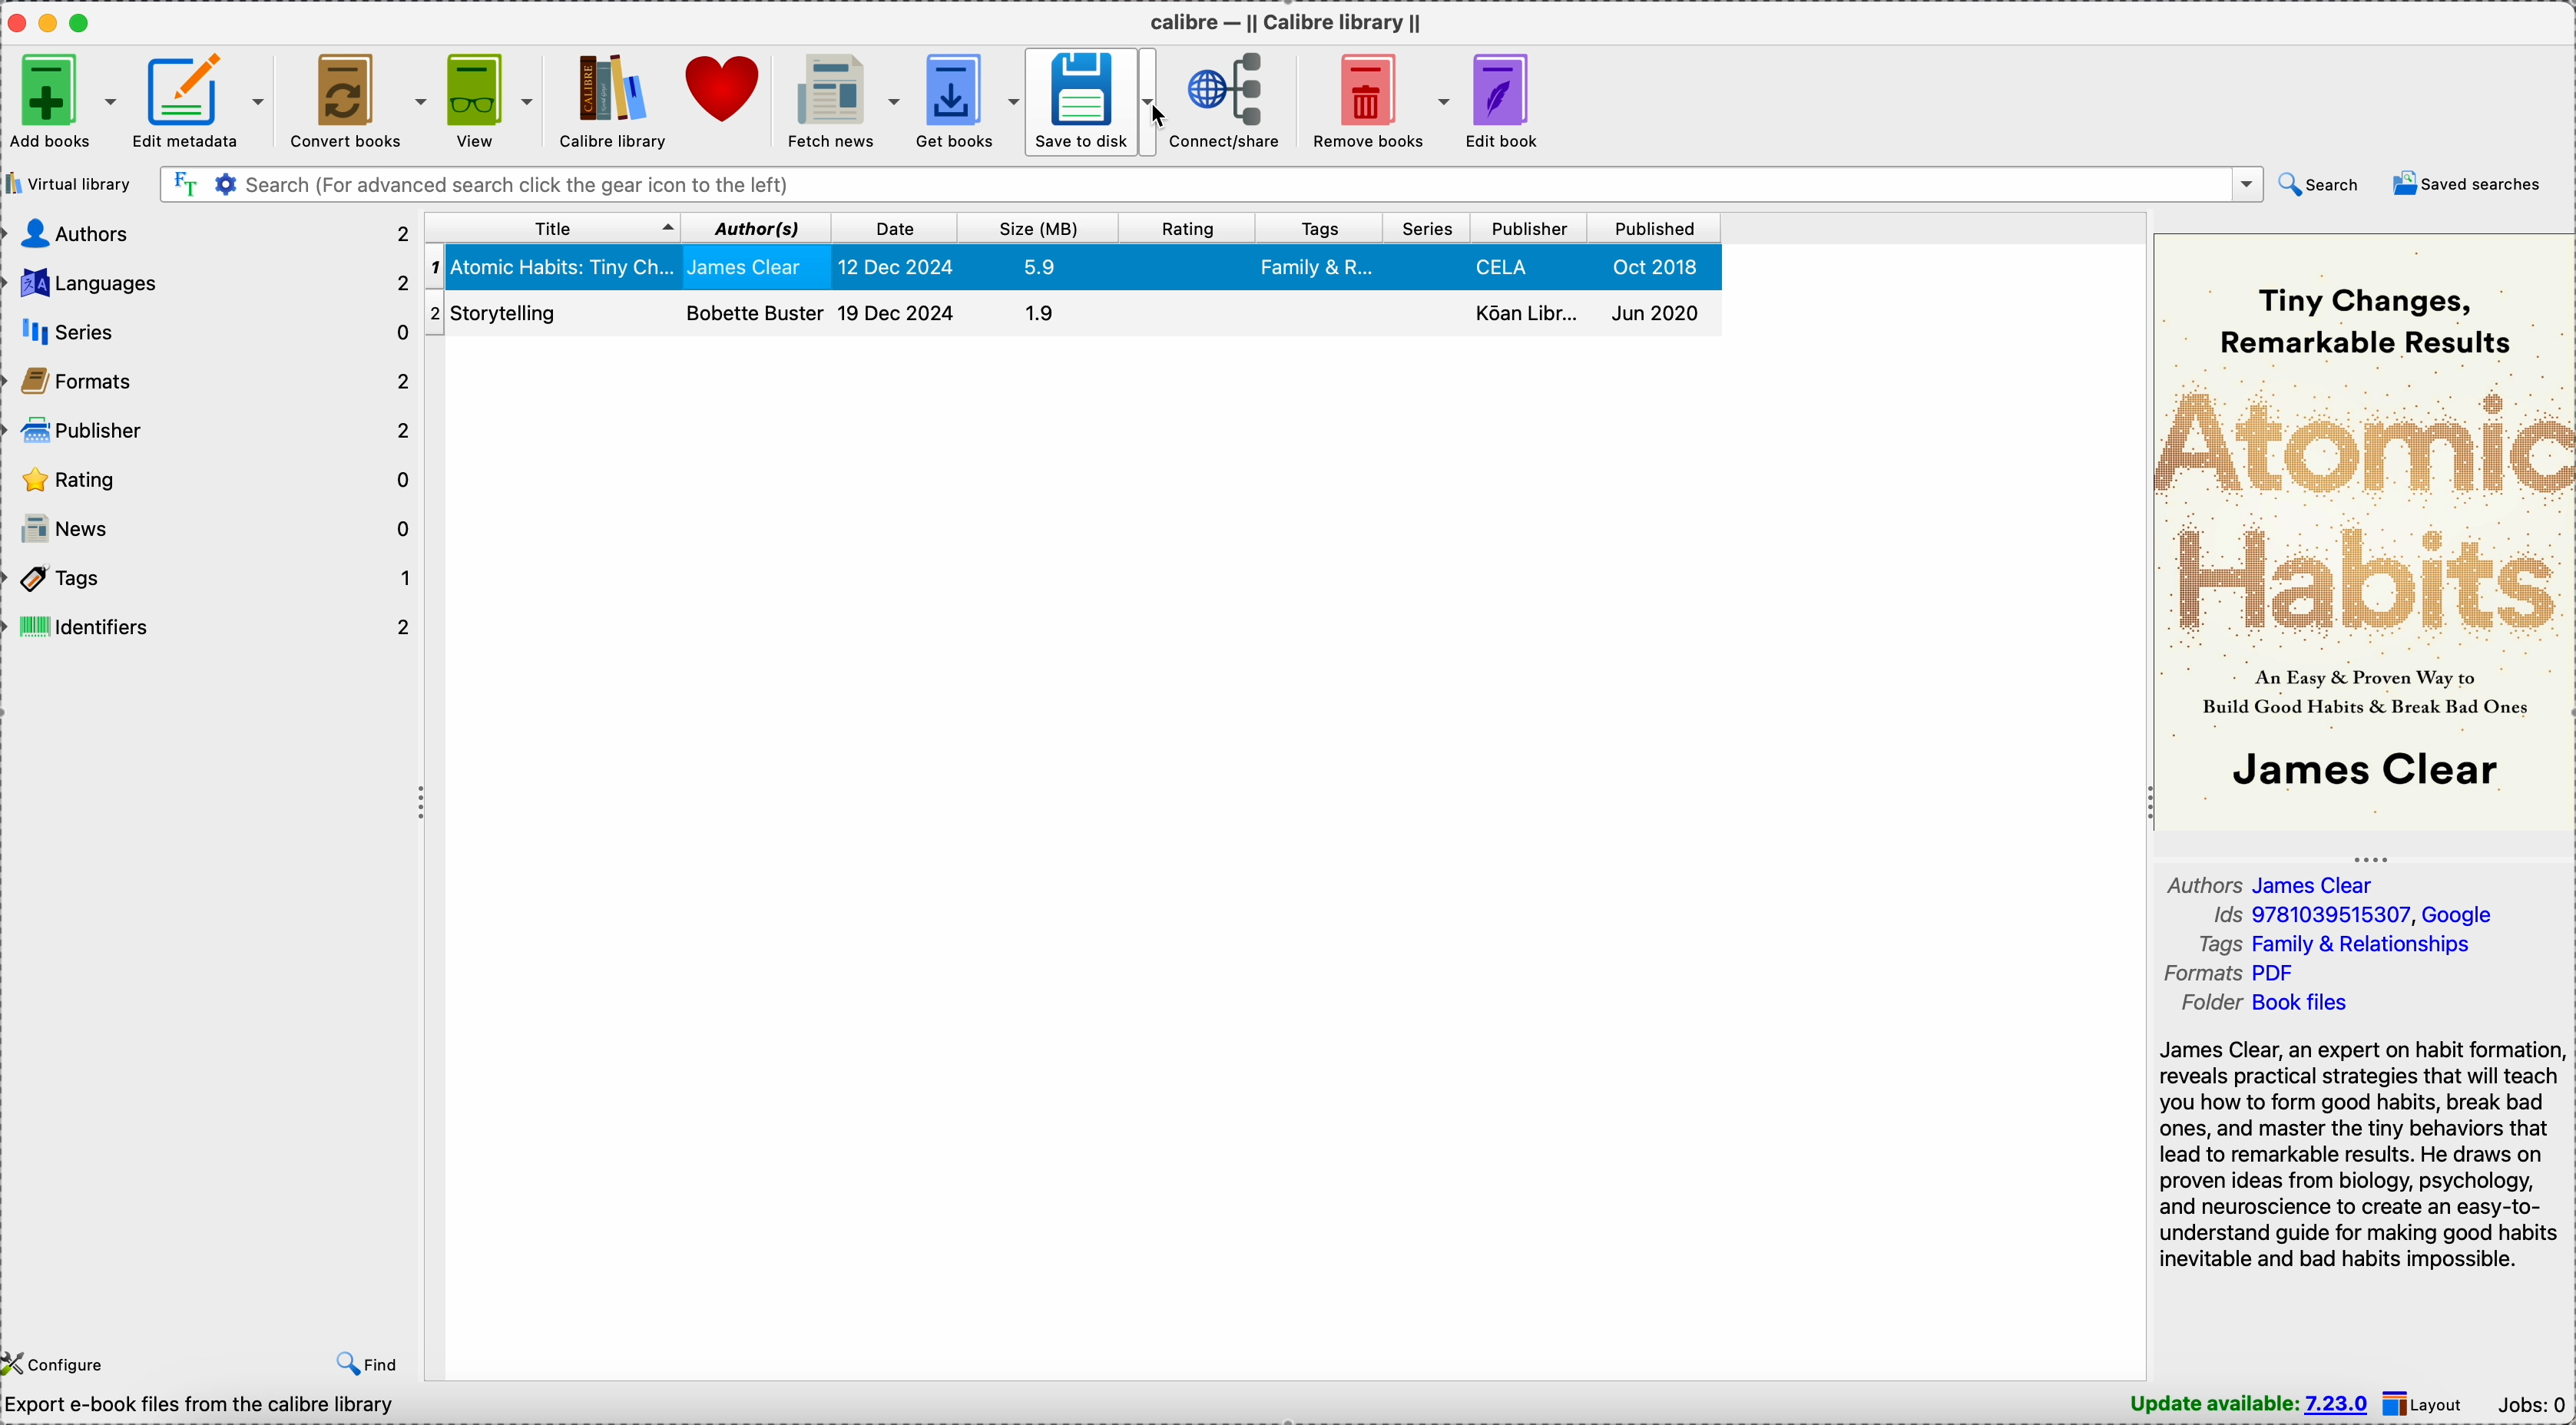 The height and width of the screenshot is (1425, 2576). What do you see at coordinates (1207, 184) in the screenshot?
I see `search bar` at bounding box center [1207, 184].